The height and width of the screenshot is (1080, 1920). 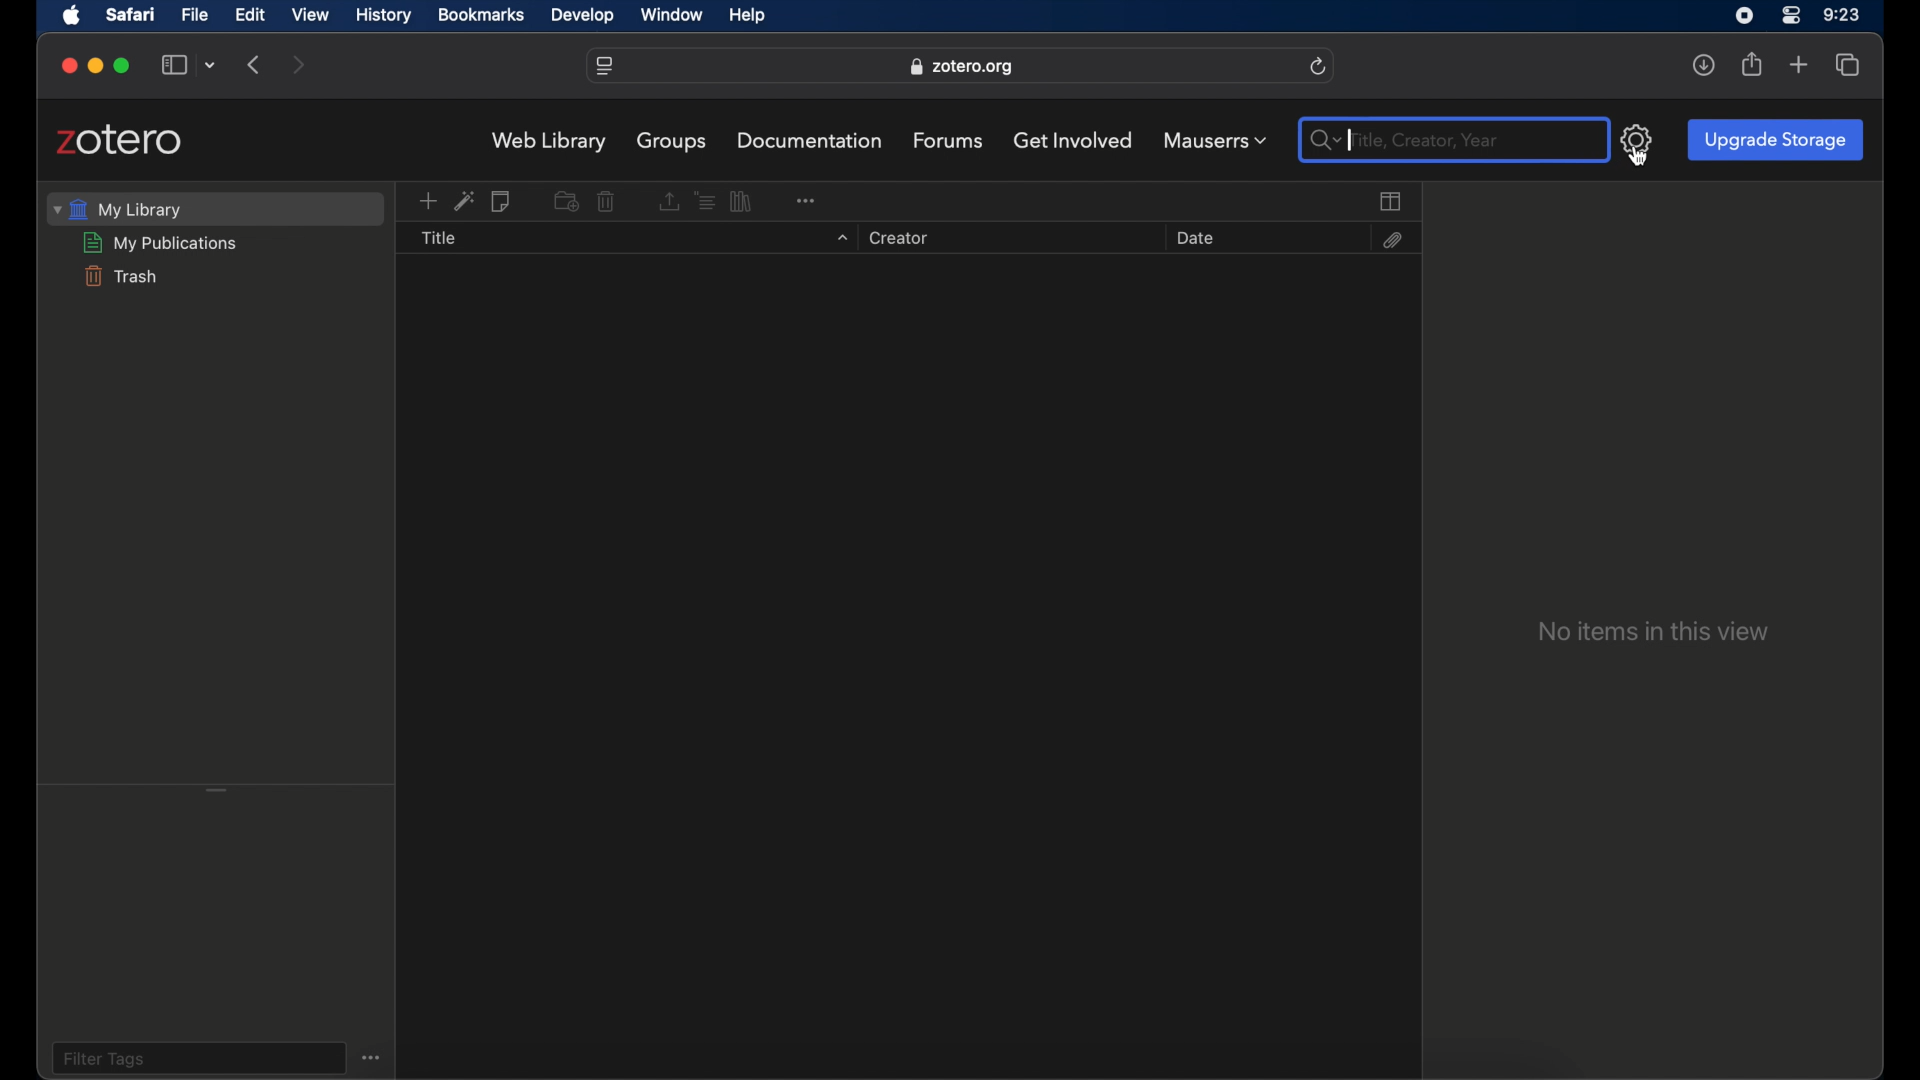 What do you see at coordinates (605, 67) in the screenshot?
I see `web address` at bounding box center [605, 67].